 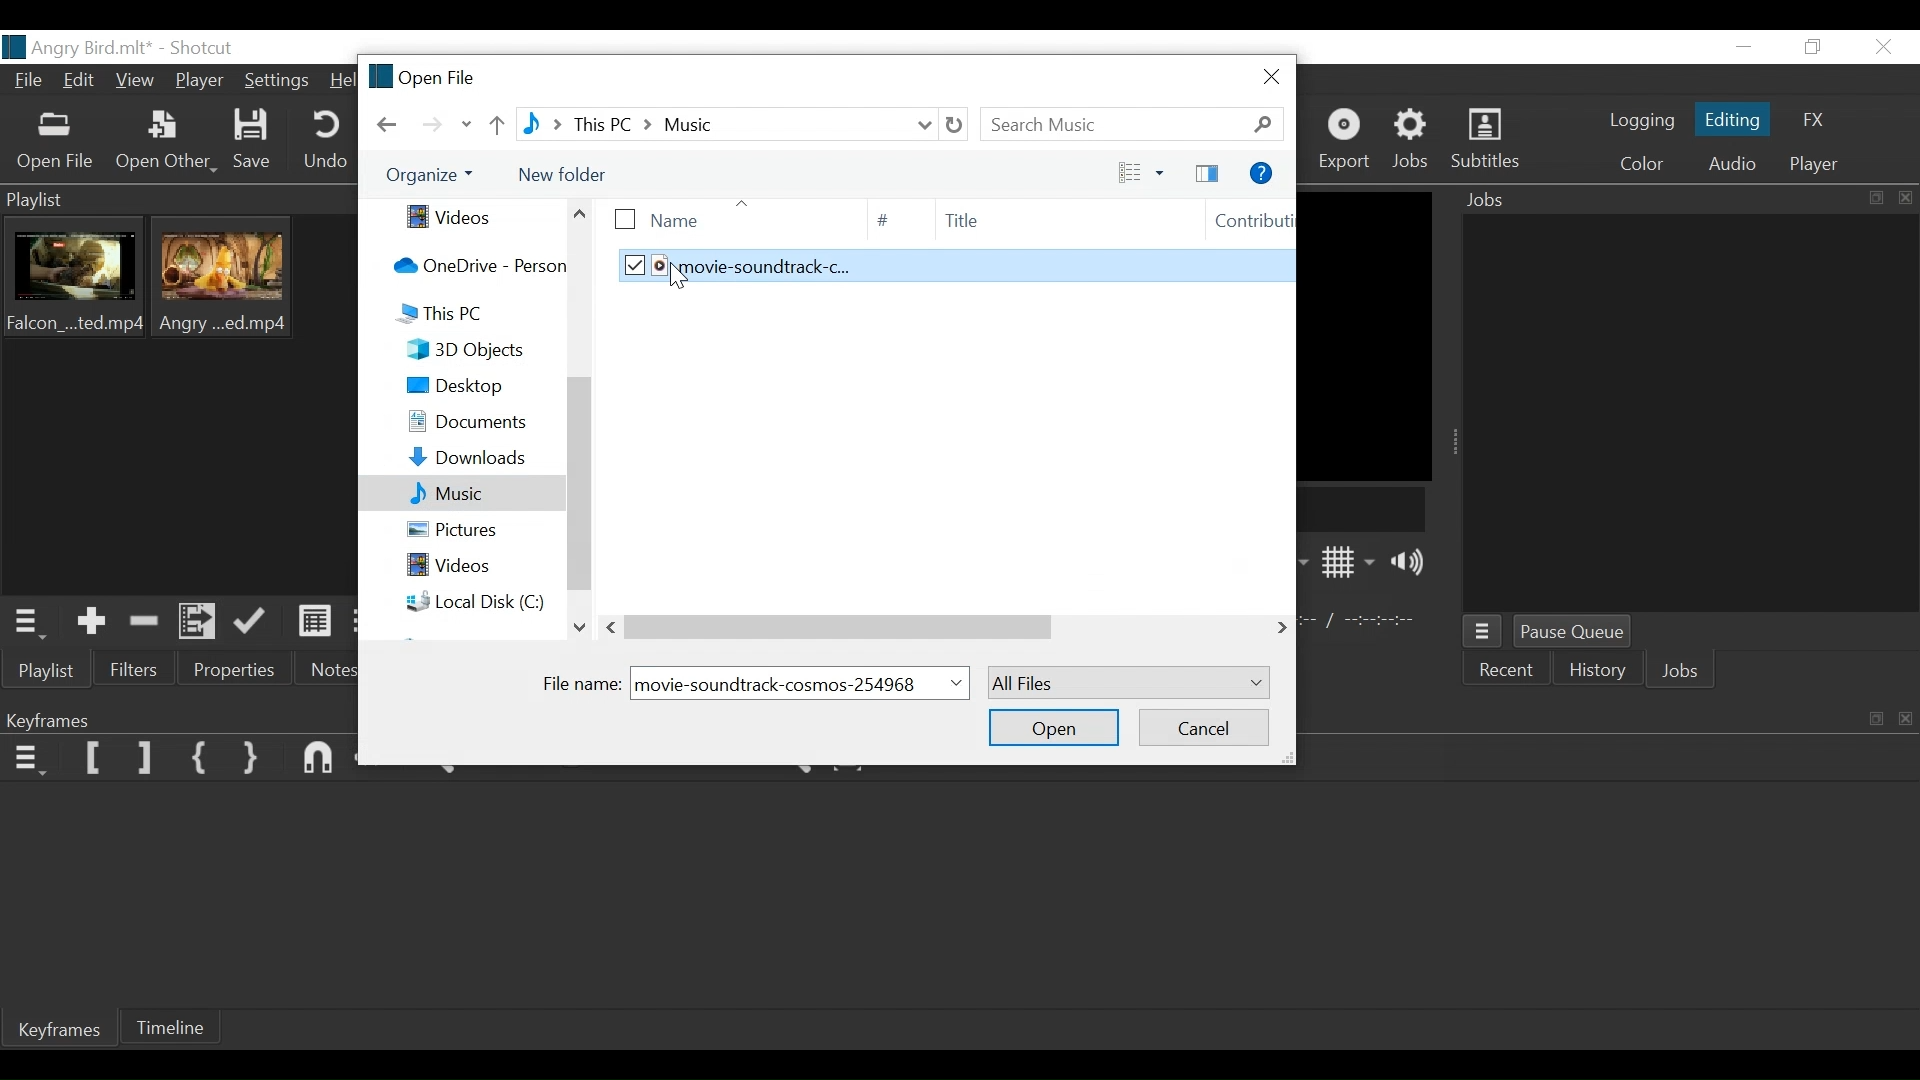 What do you see at coordinates (56, 1031) in the screenshot?
I see `Keyframe` at bounding box center [56, 1031].